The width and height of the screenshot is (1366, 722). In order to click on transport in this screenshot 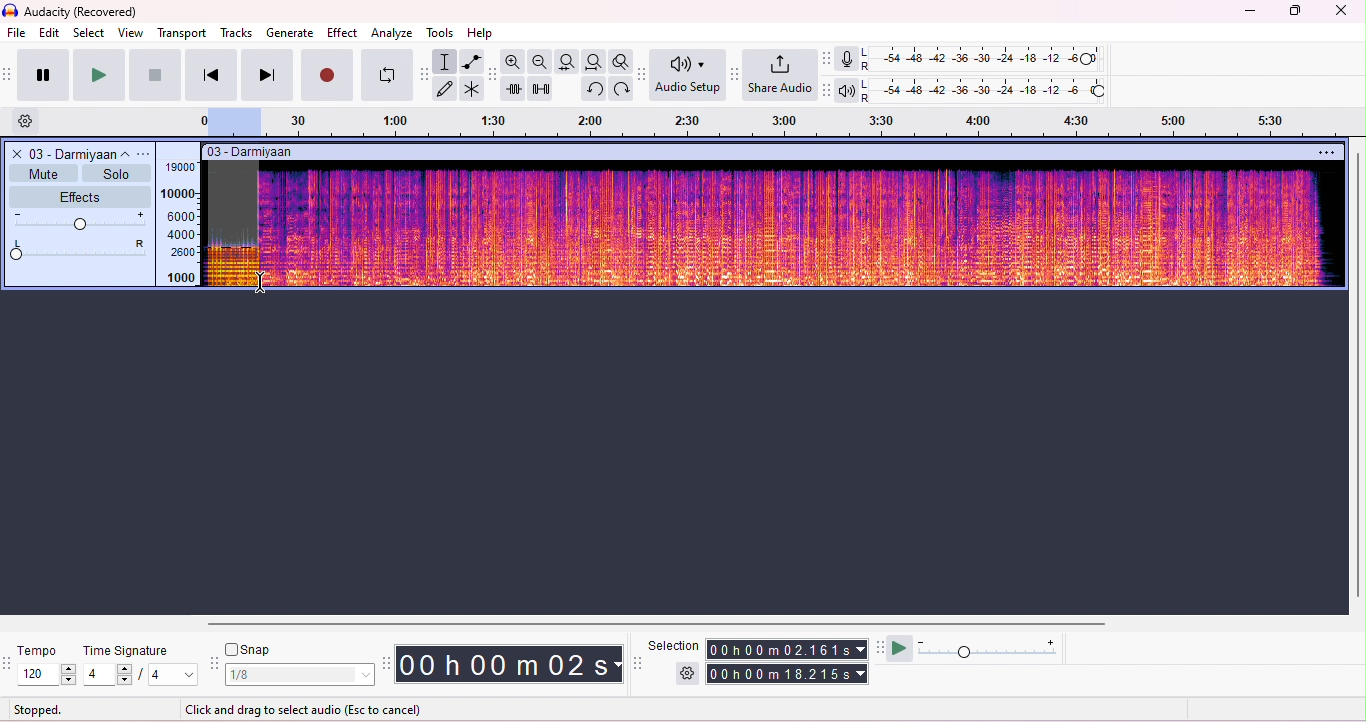, I will do `click(182, 34)`.